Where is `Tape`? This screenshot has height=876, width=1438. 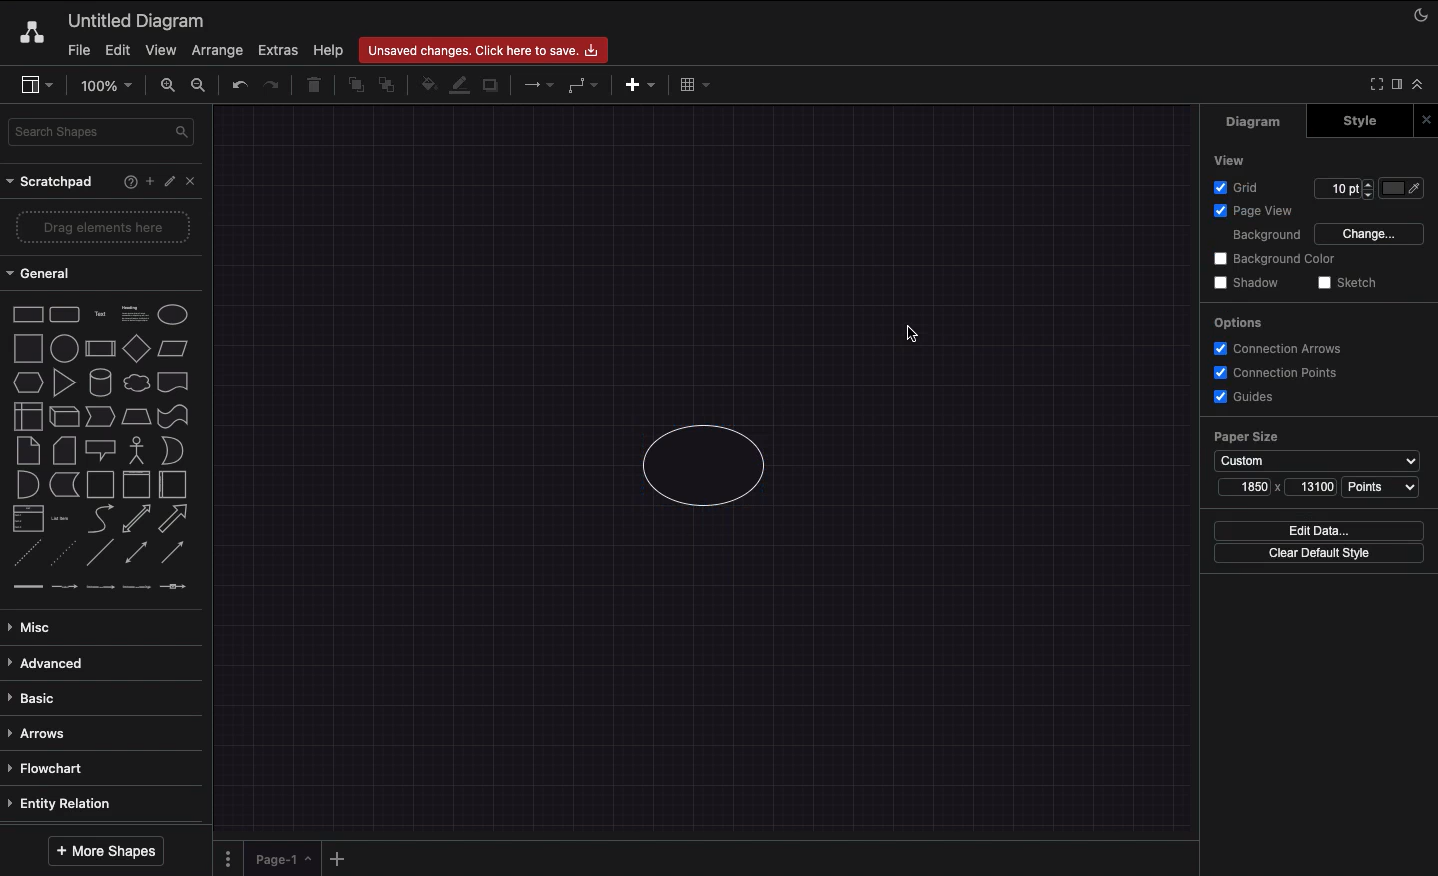
Tape is located at coordinates (176, 415).